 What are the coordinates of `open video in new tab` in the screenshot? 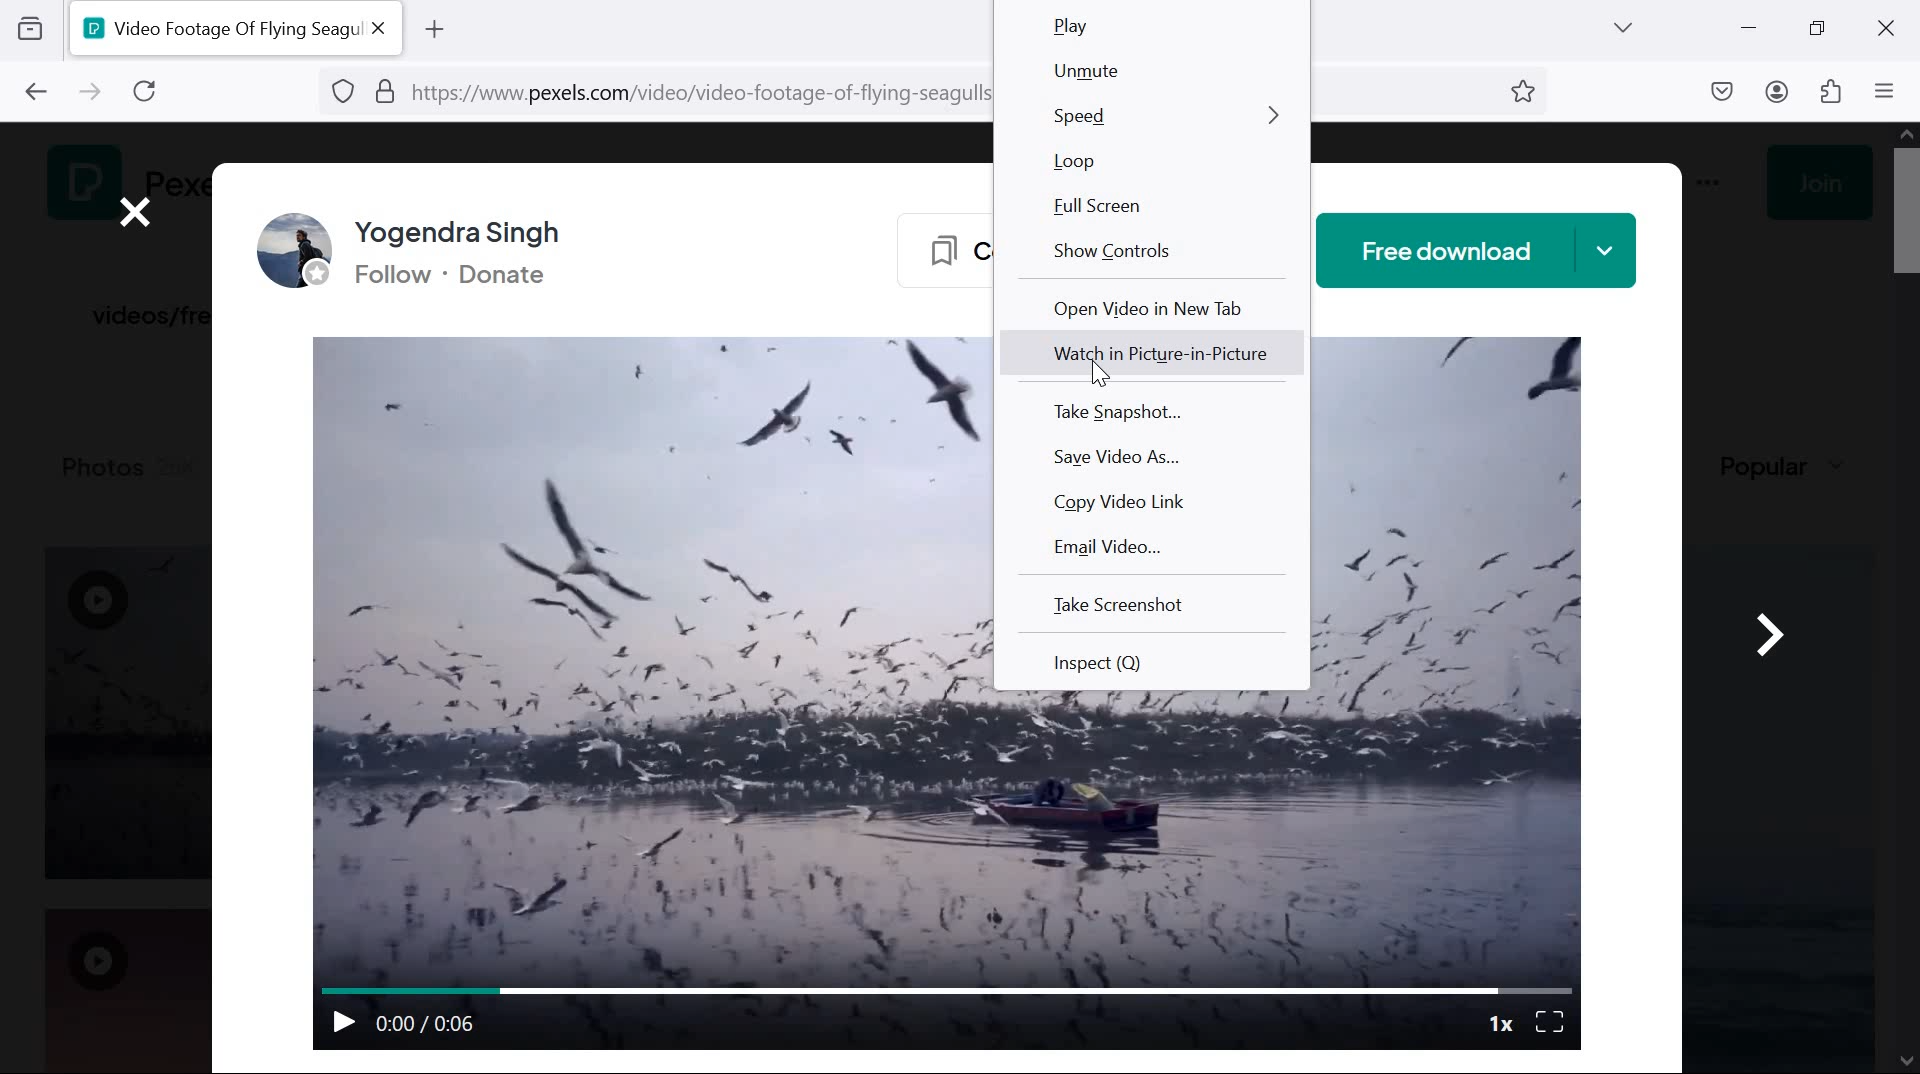 It's located at (1154, 308).